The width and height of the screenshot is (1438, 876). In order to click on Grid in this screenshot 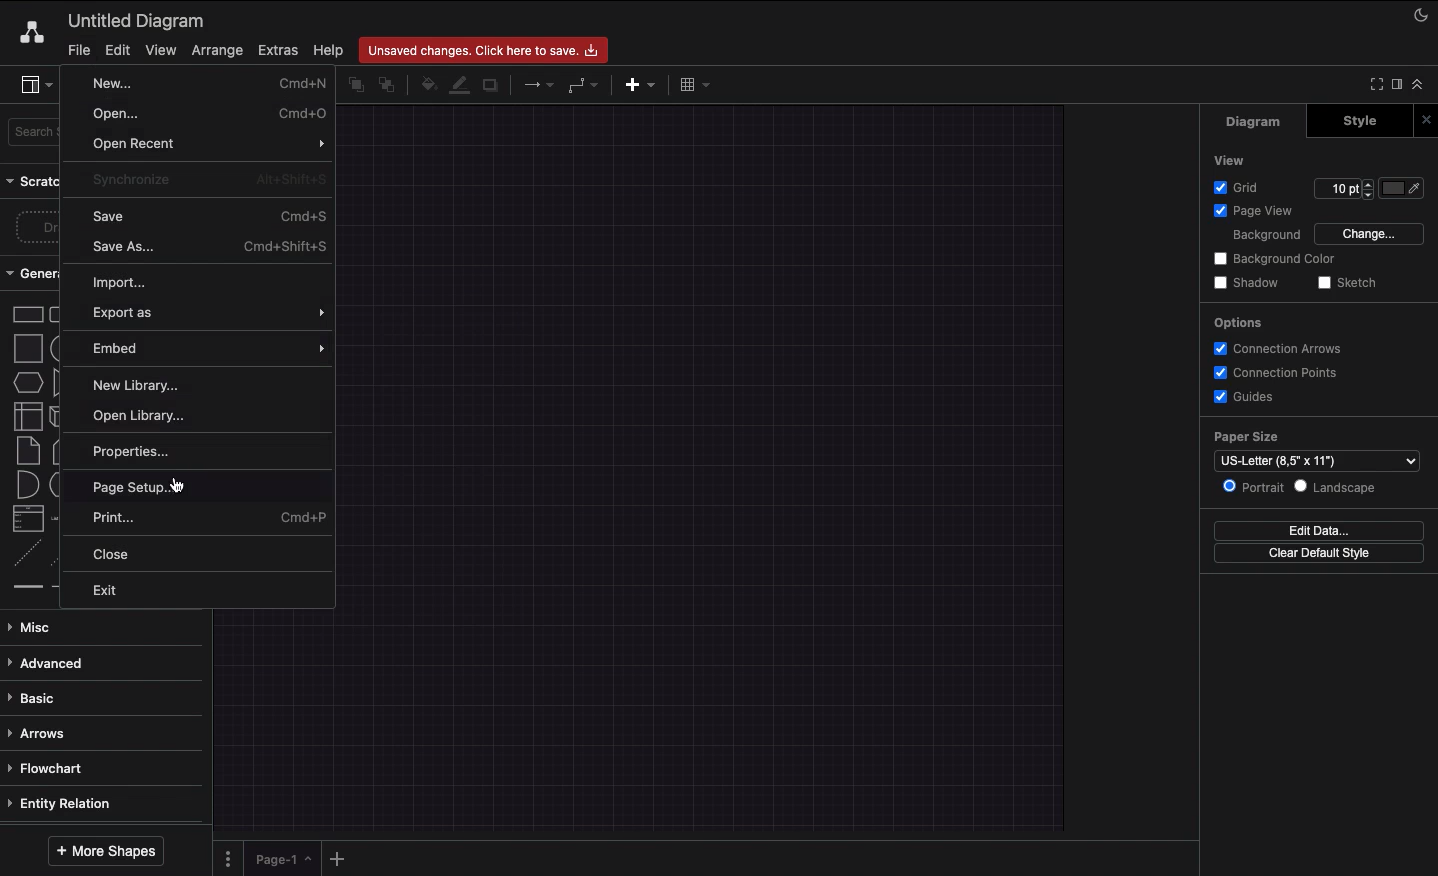, I will do `click(1241, 187)`.